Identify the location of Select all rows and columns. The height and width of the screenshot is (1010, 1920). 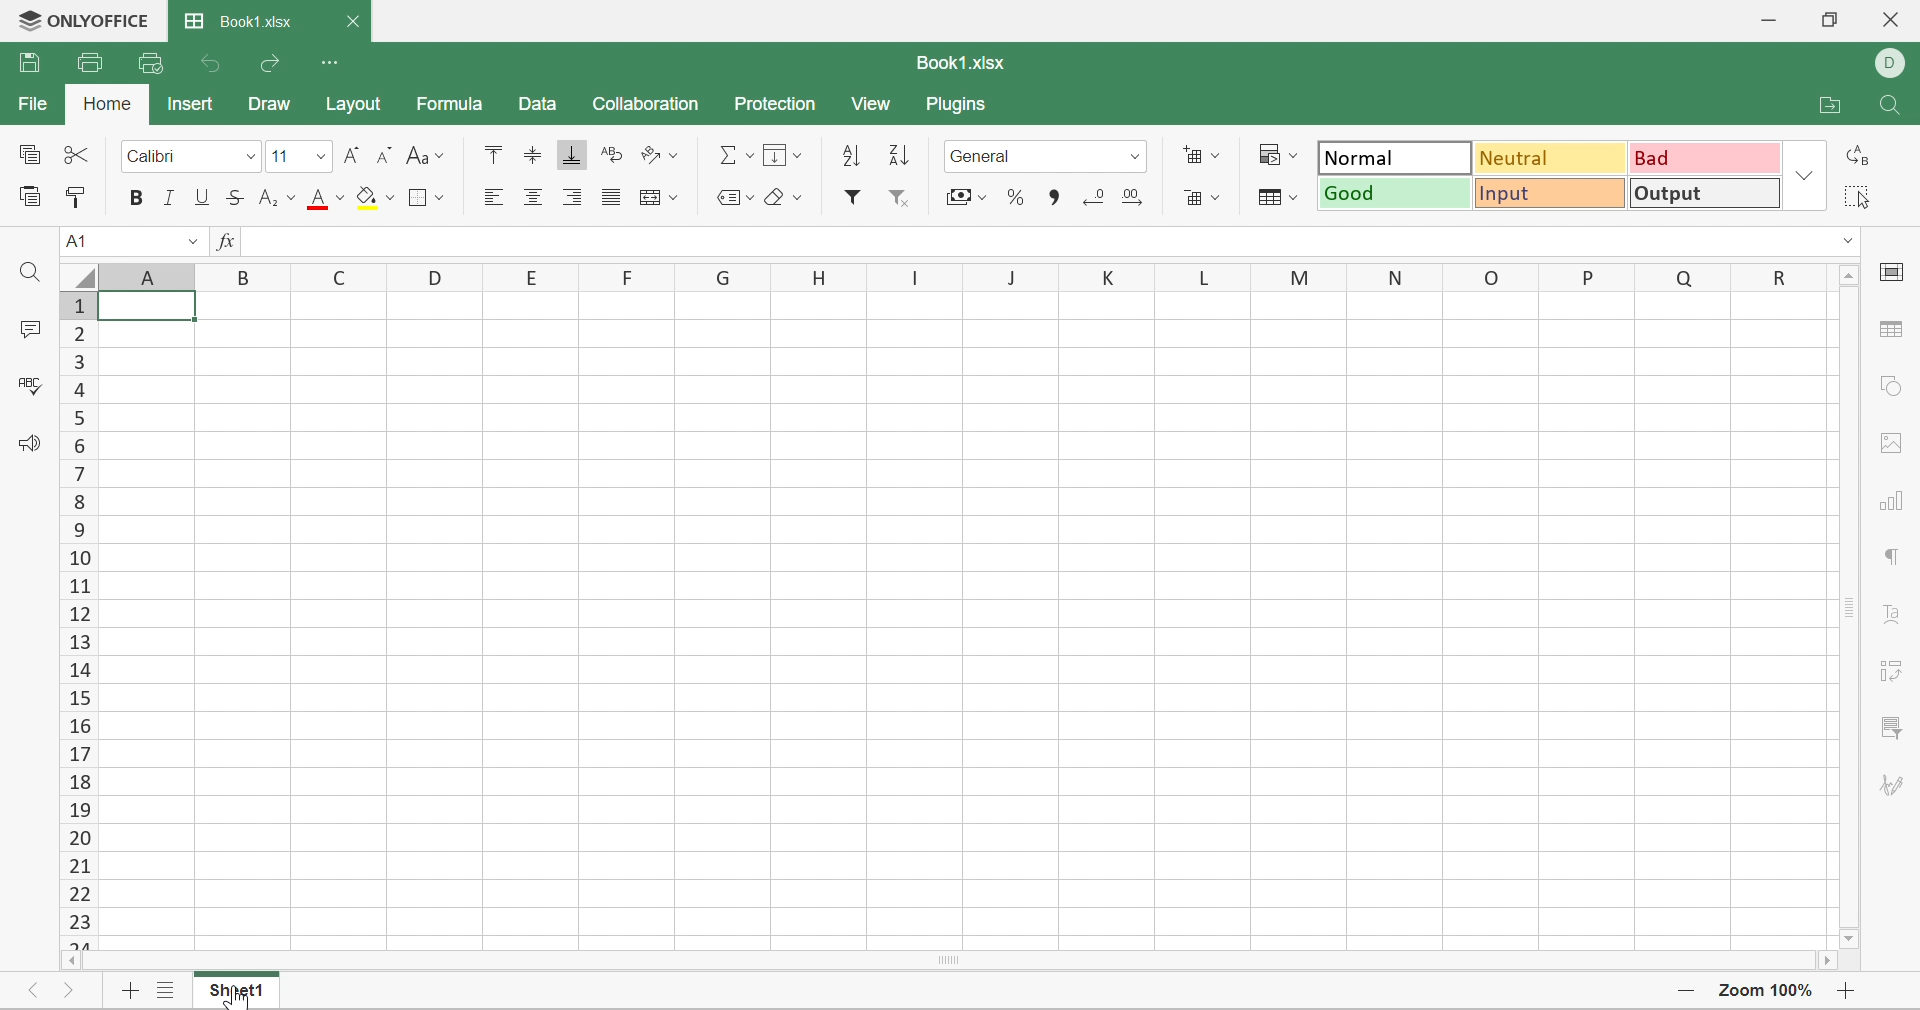
(73, 274).